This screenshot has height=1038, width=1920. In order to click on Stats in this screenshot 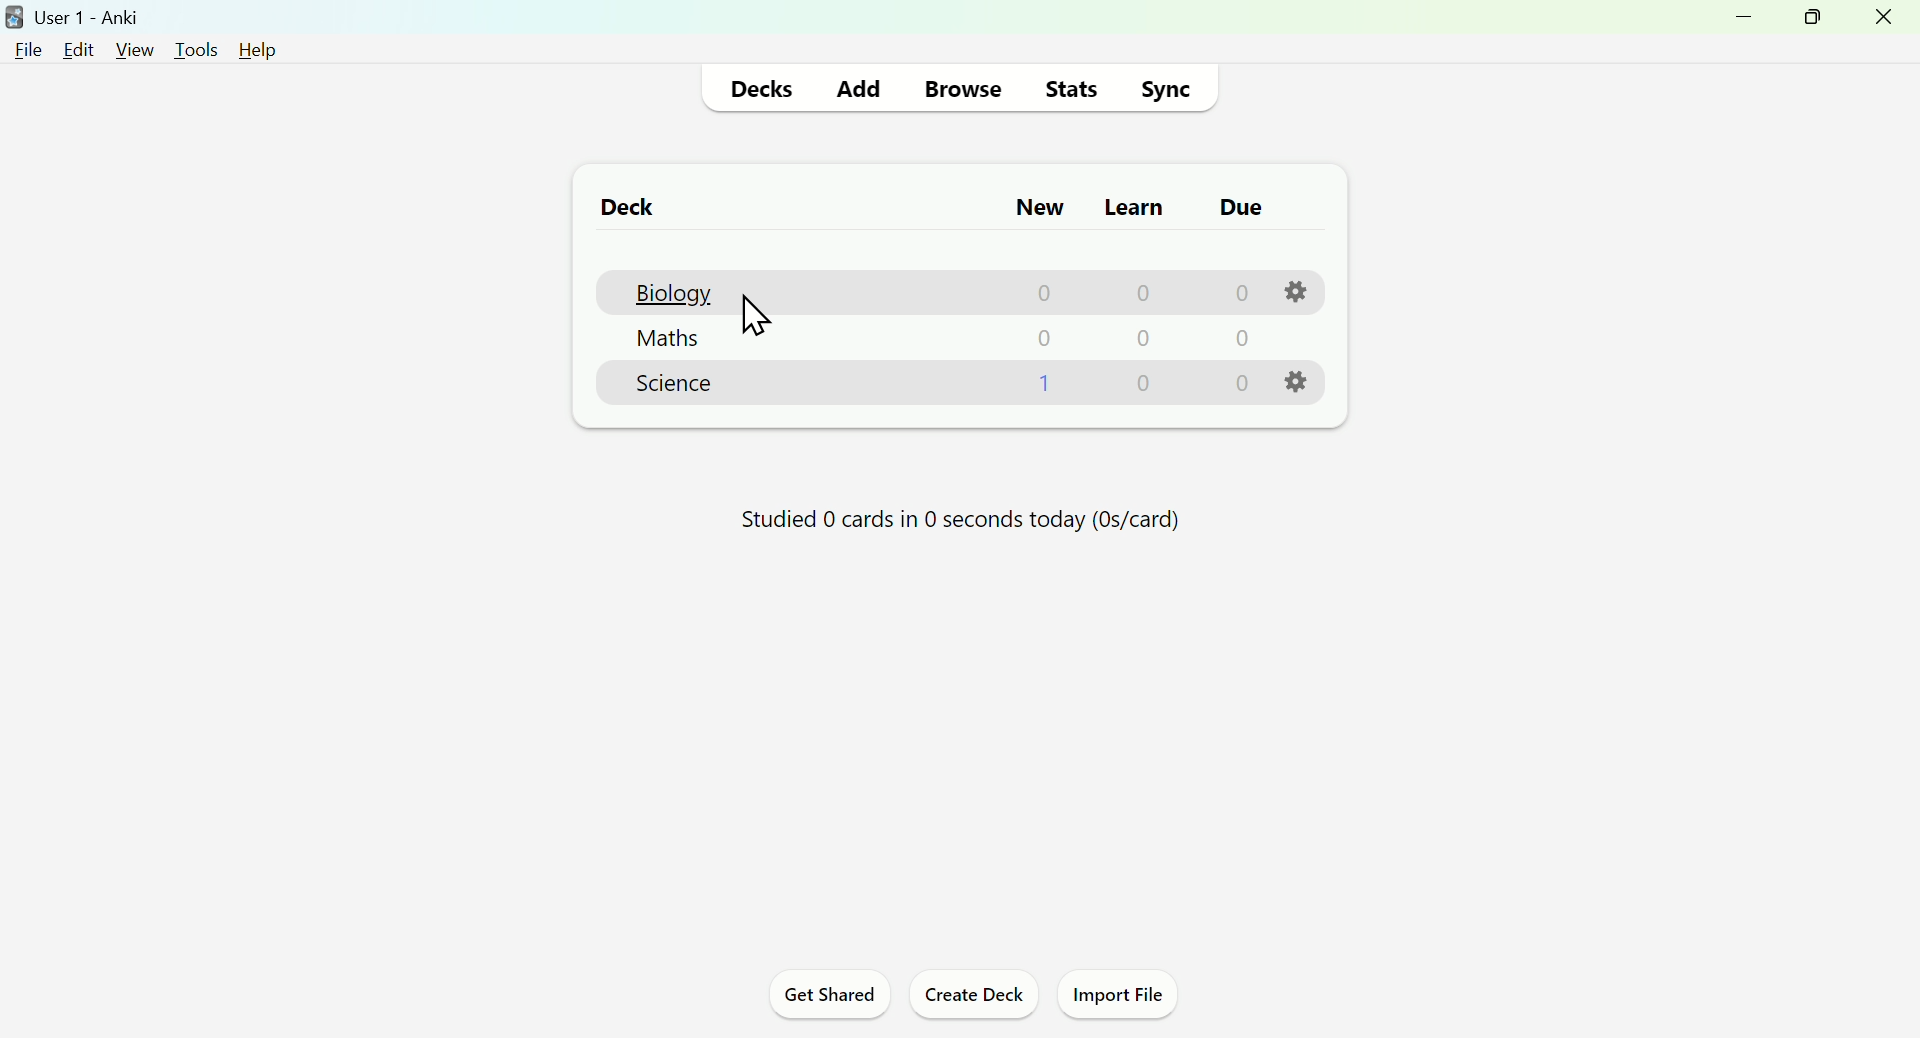, I will do `click(1068, 87)`.